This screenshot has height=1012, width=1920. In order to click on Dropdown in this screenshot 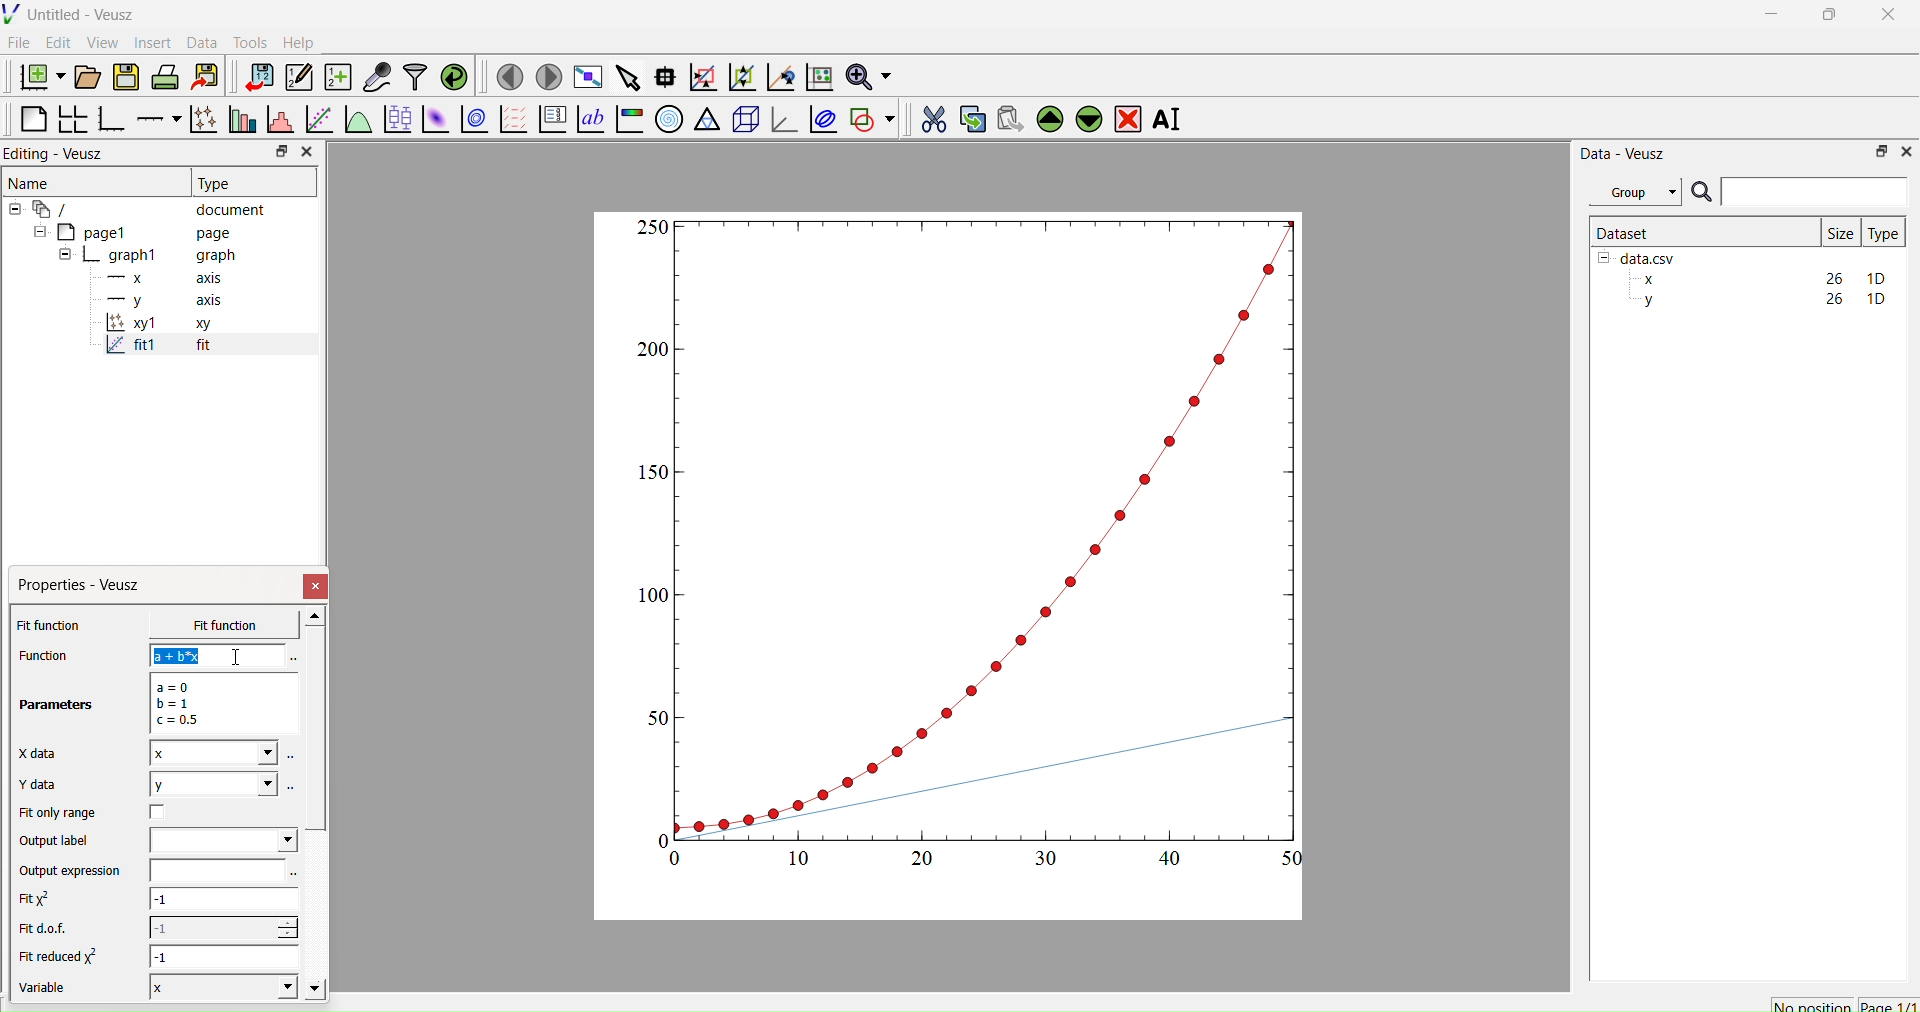, I will do `click(223, 840)`.